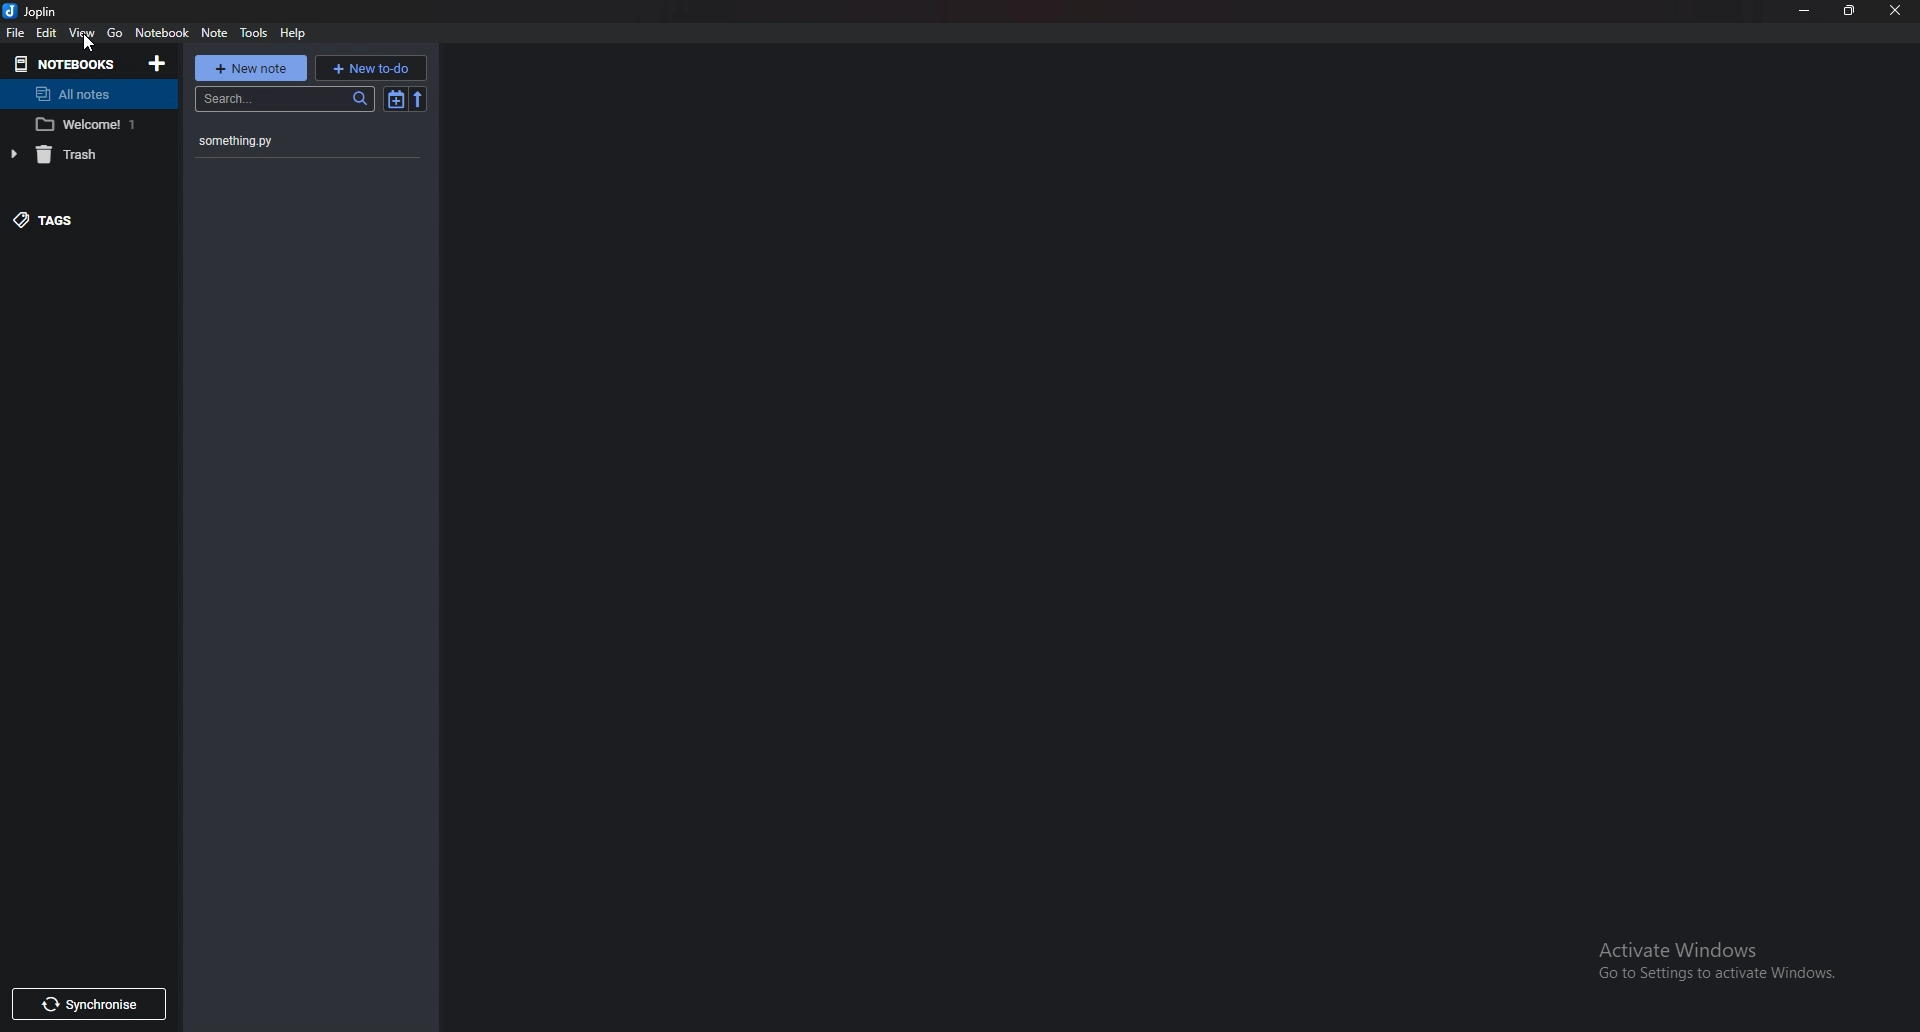 The image size is (1920, 1032). Describe the element at coordinates (217, 33) in the screenshot. I see `Note` at that location.